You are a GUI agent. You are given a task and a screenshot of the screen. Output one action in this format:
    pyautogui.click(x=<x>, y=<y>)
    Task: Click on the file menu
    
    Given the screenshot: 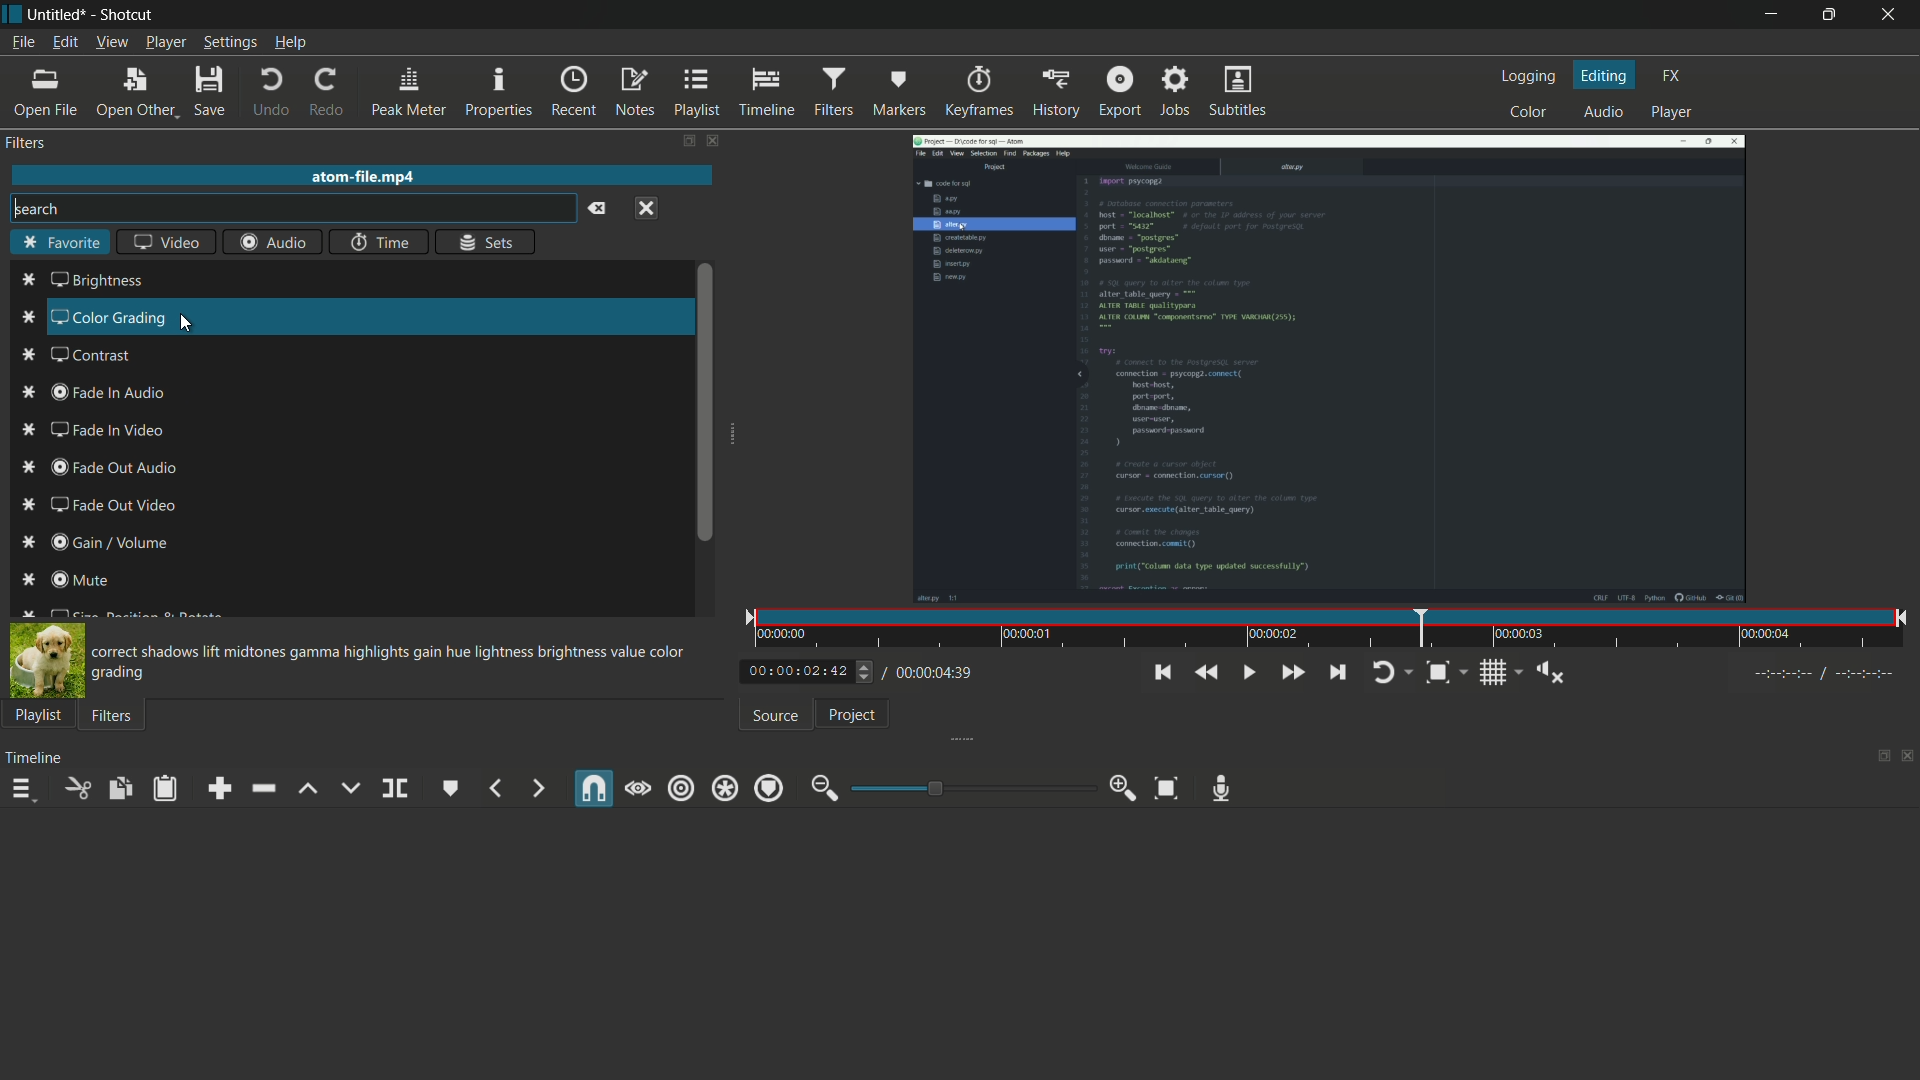 What is the action you would take?
    pyautogui.click(x=26, y=43)
    